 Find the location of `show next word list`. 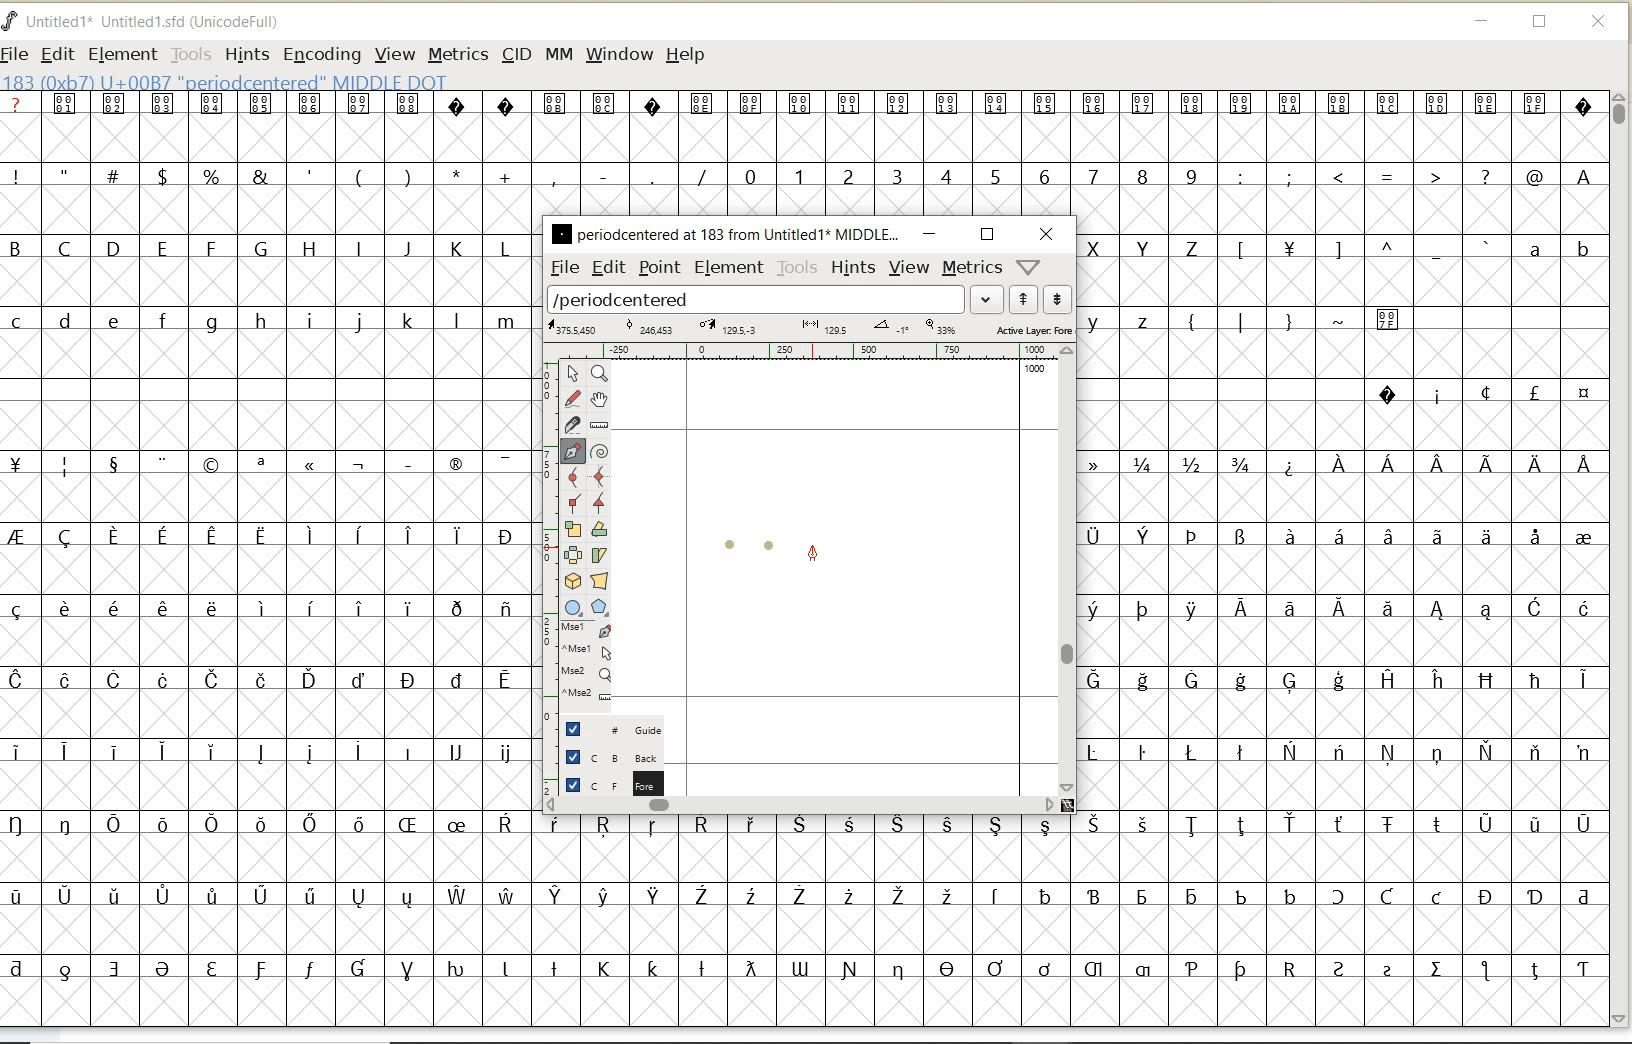

show next word list is located at coordinates (1060, 300).